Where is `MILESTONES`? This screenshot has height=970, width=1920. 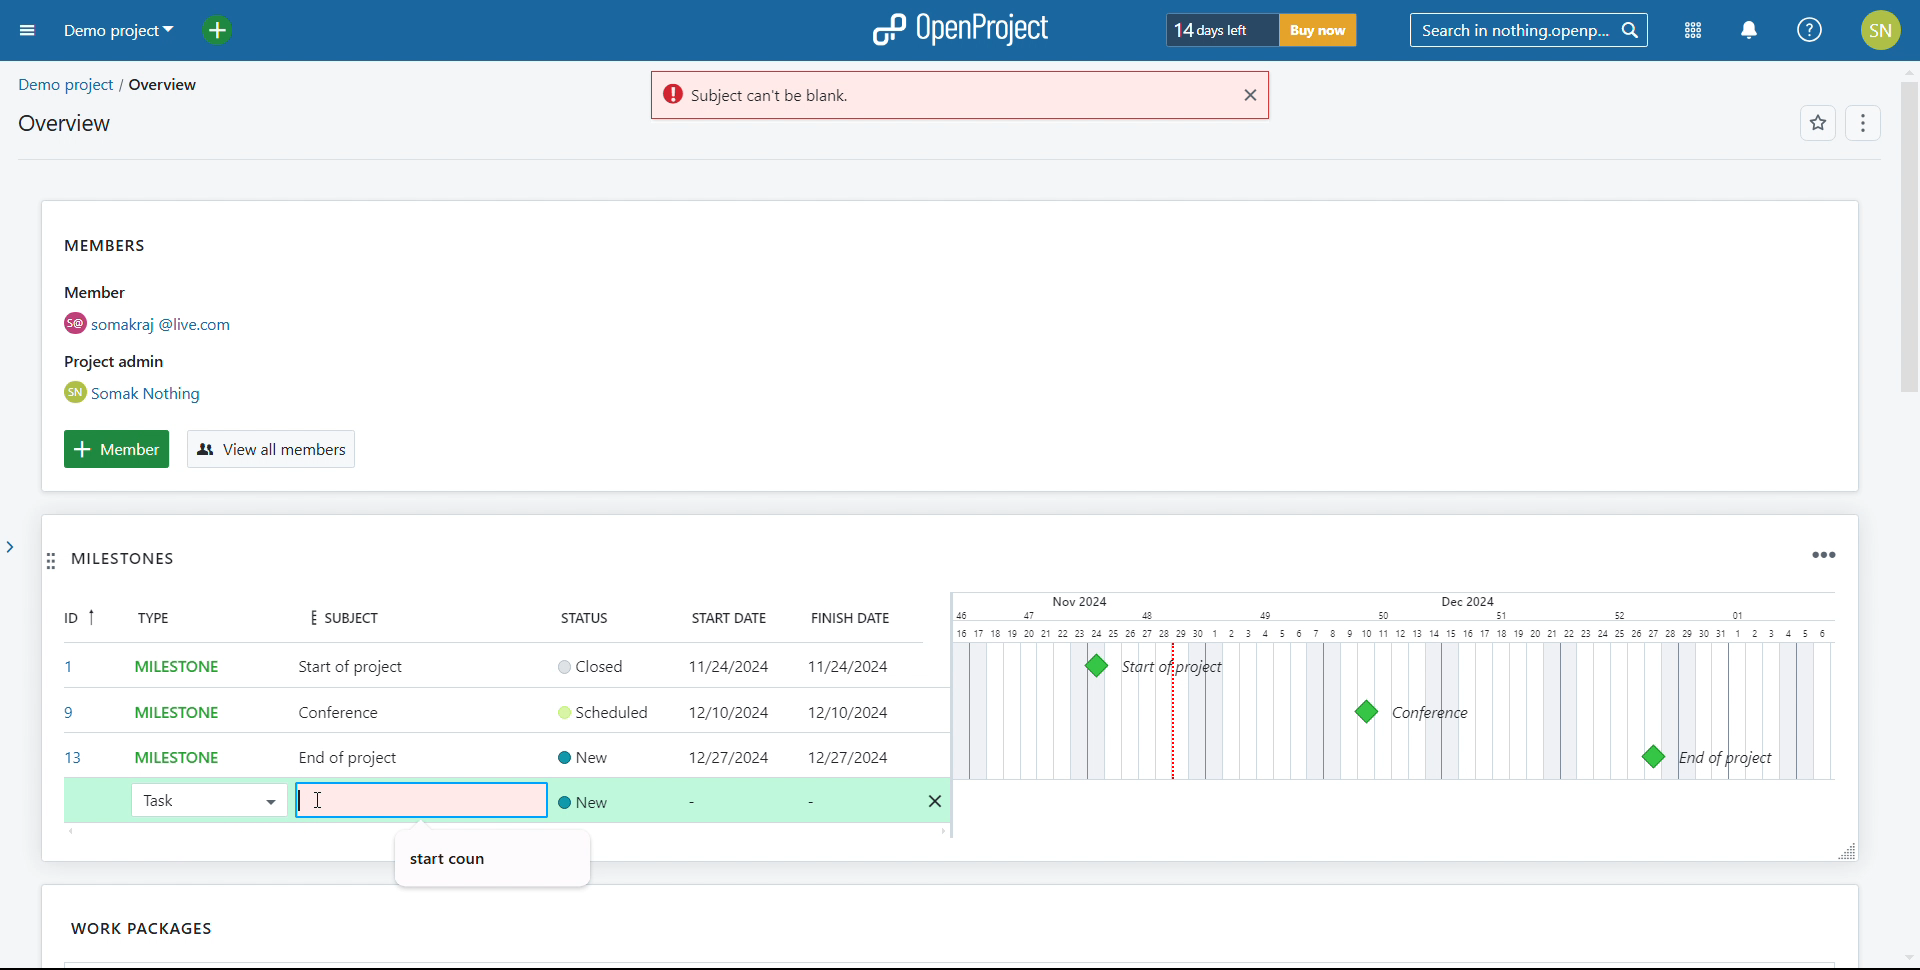
MILESTONES is located at coordinates (149, 564).